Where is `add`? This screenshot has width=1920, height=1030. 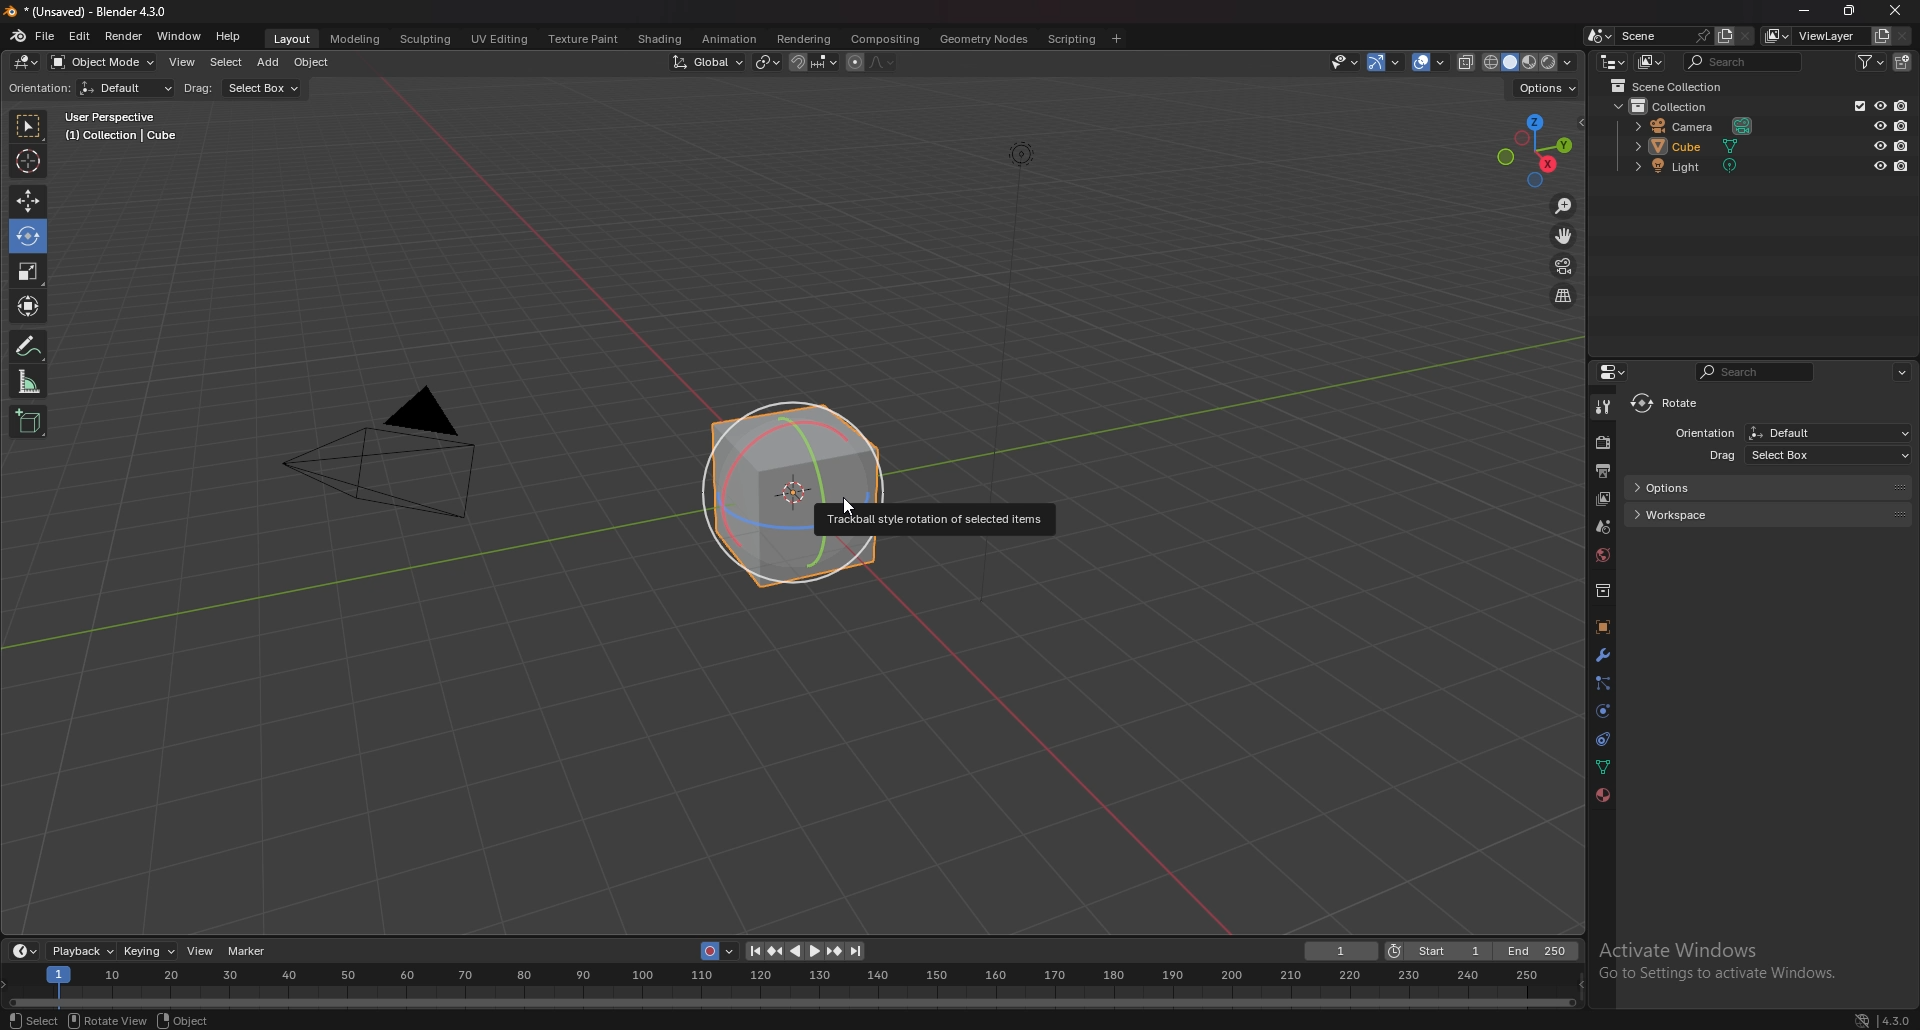
add is located at coordinates (268, 63).